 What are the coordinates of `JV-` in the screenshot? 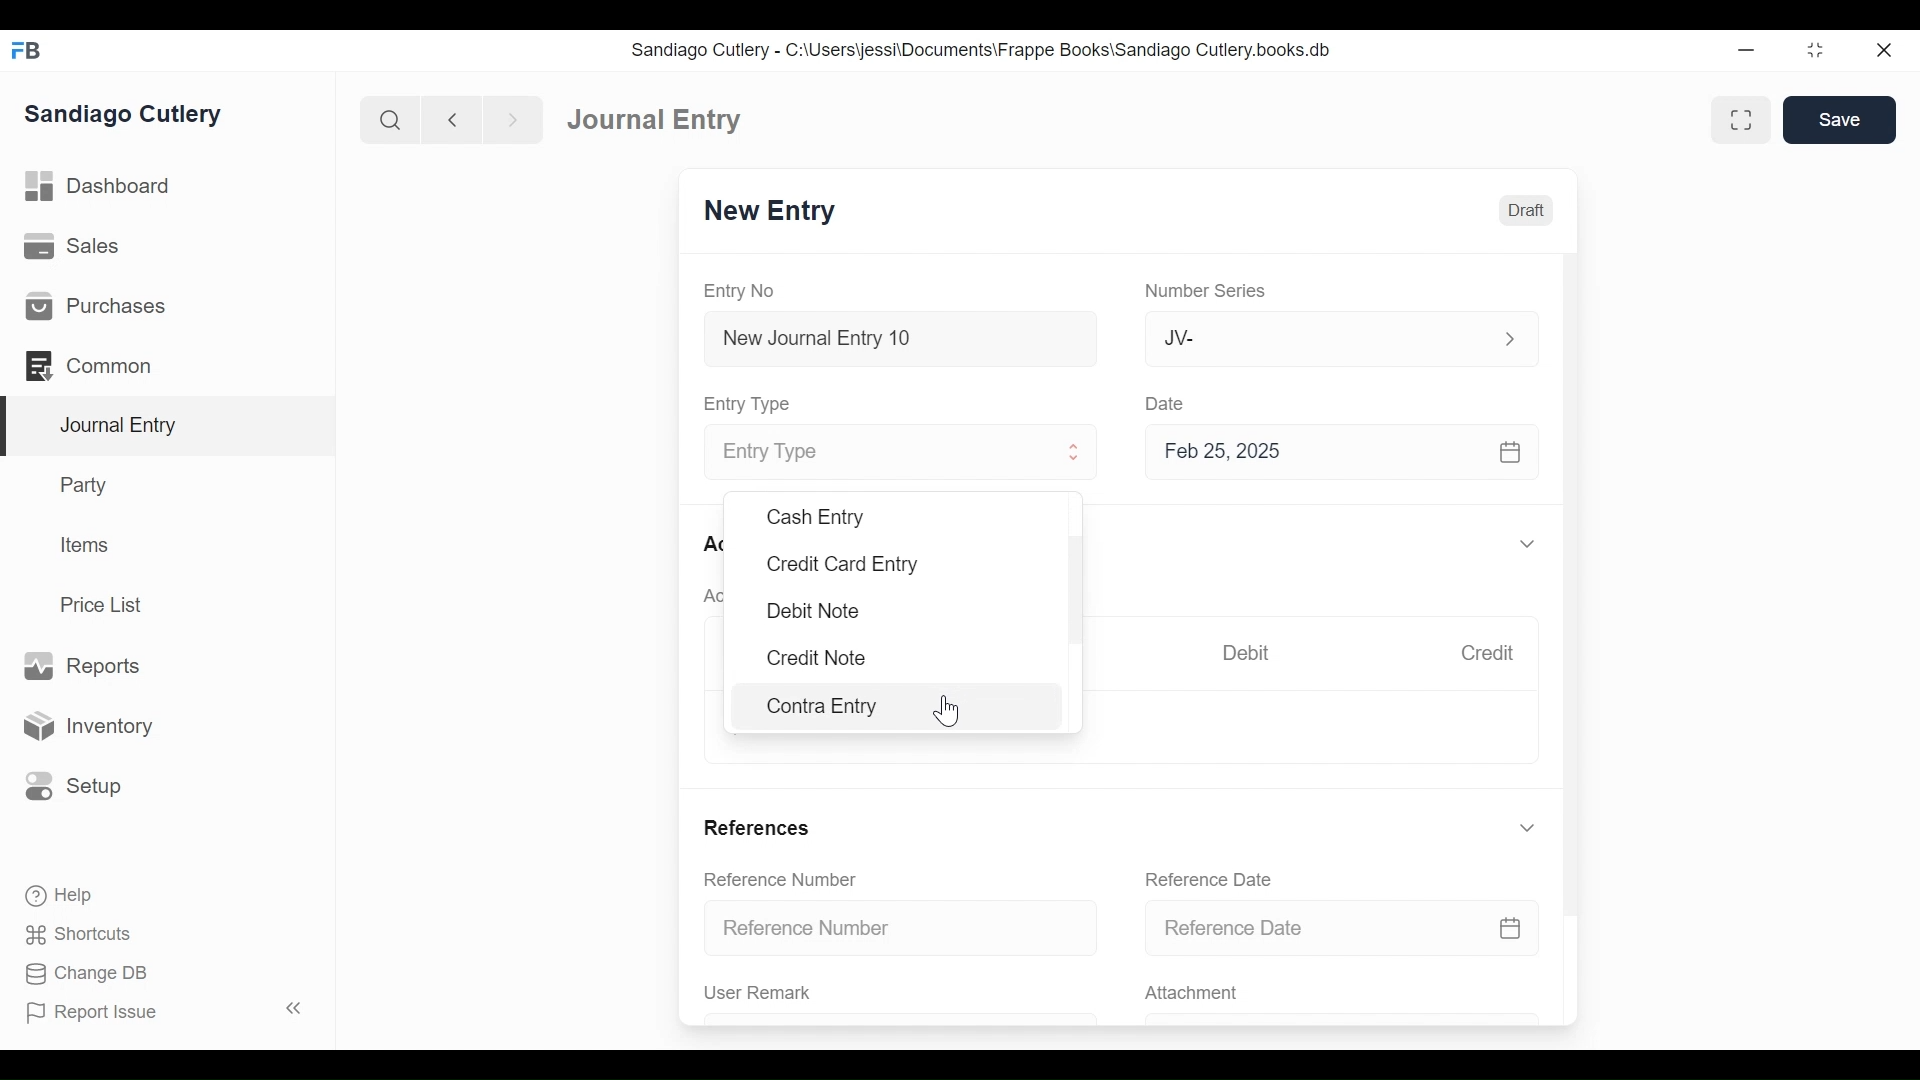 It's located at (1316, 338).